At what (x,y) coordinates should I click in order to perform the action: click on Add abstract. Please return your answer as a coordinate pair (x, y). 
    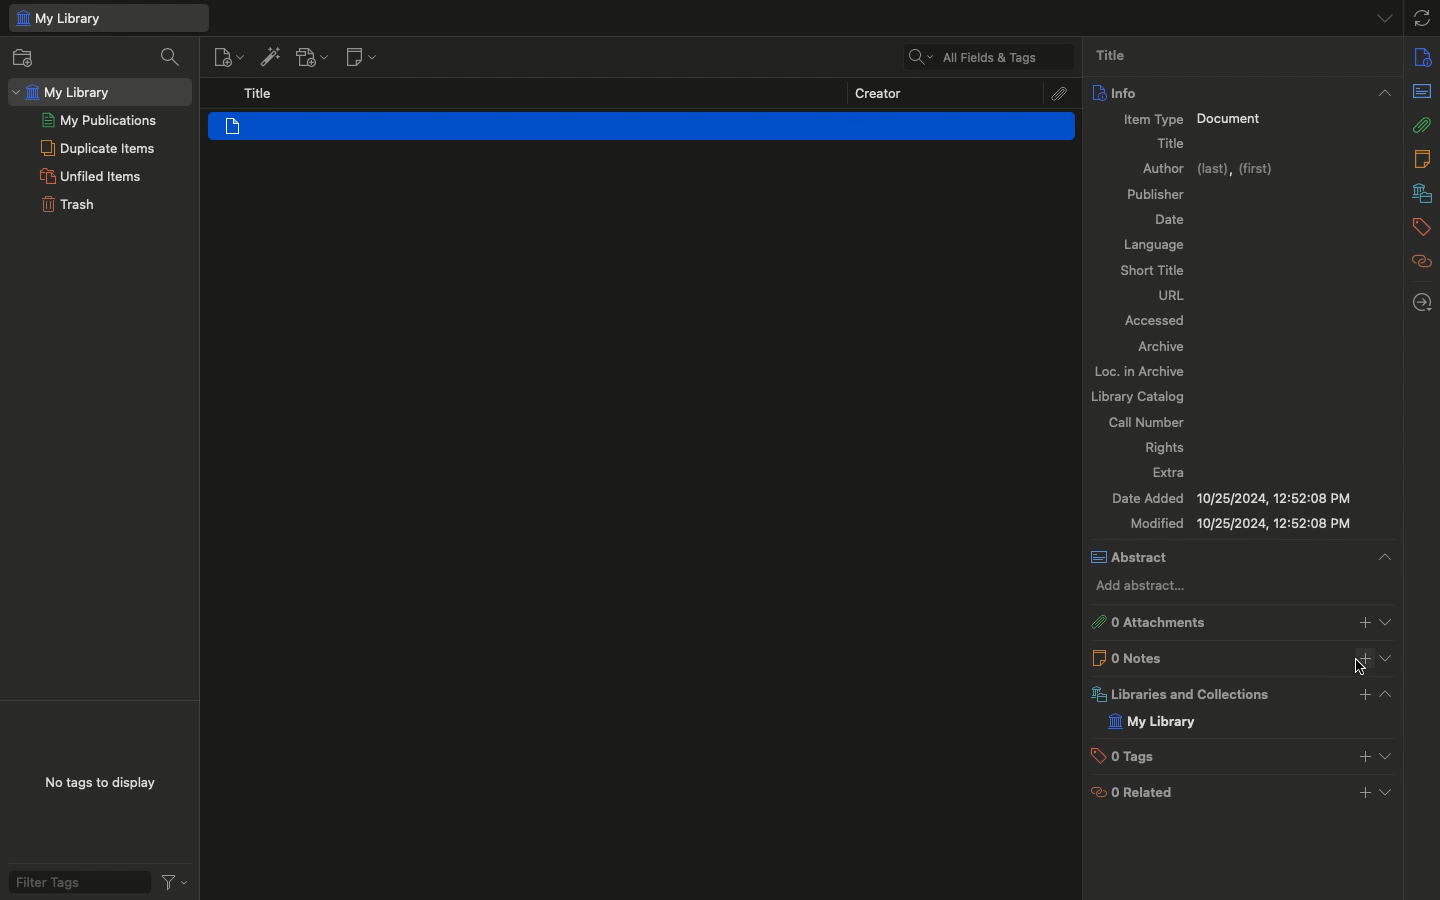
    Looking at the image, I should click on (1140, 588).